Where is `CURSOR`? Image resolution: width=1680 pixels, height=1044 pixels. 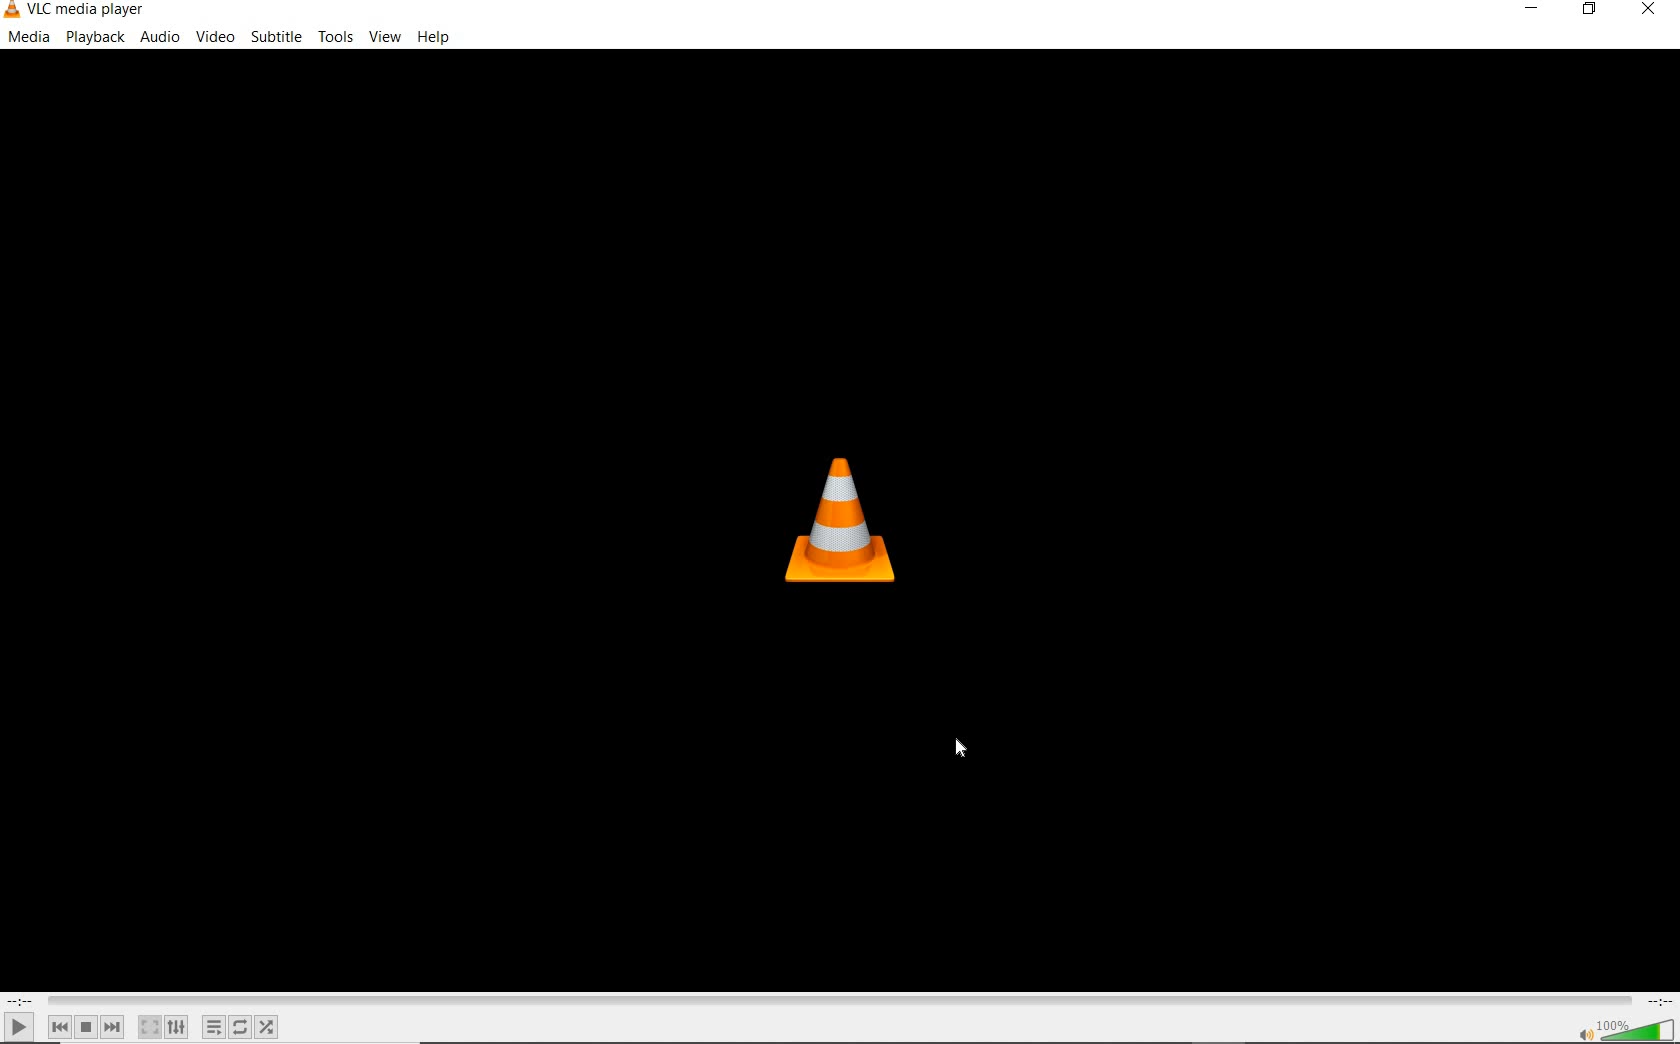 CURSOR is located at coordinates (961, 749).